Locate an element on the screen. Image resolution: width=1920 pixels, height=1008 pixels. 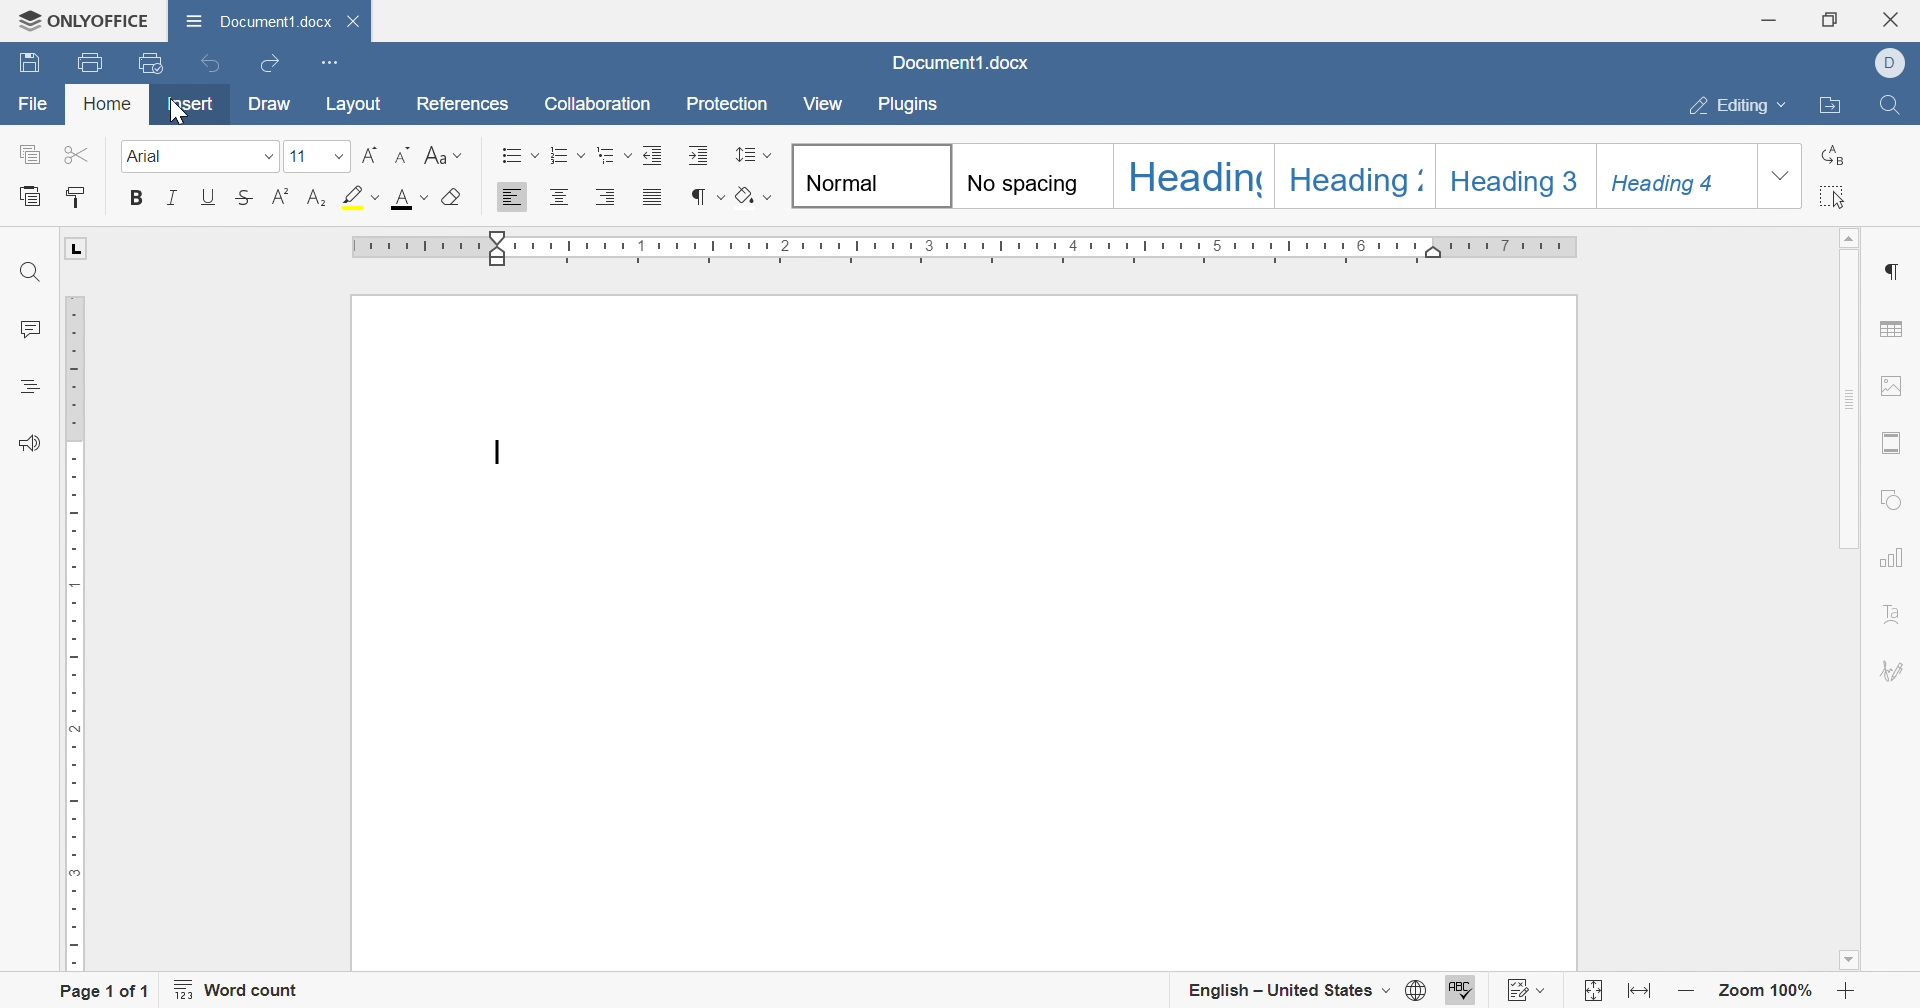
Drop Down is located at coordinates (1386, 990).